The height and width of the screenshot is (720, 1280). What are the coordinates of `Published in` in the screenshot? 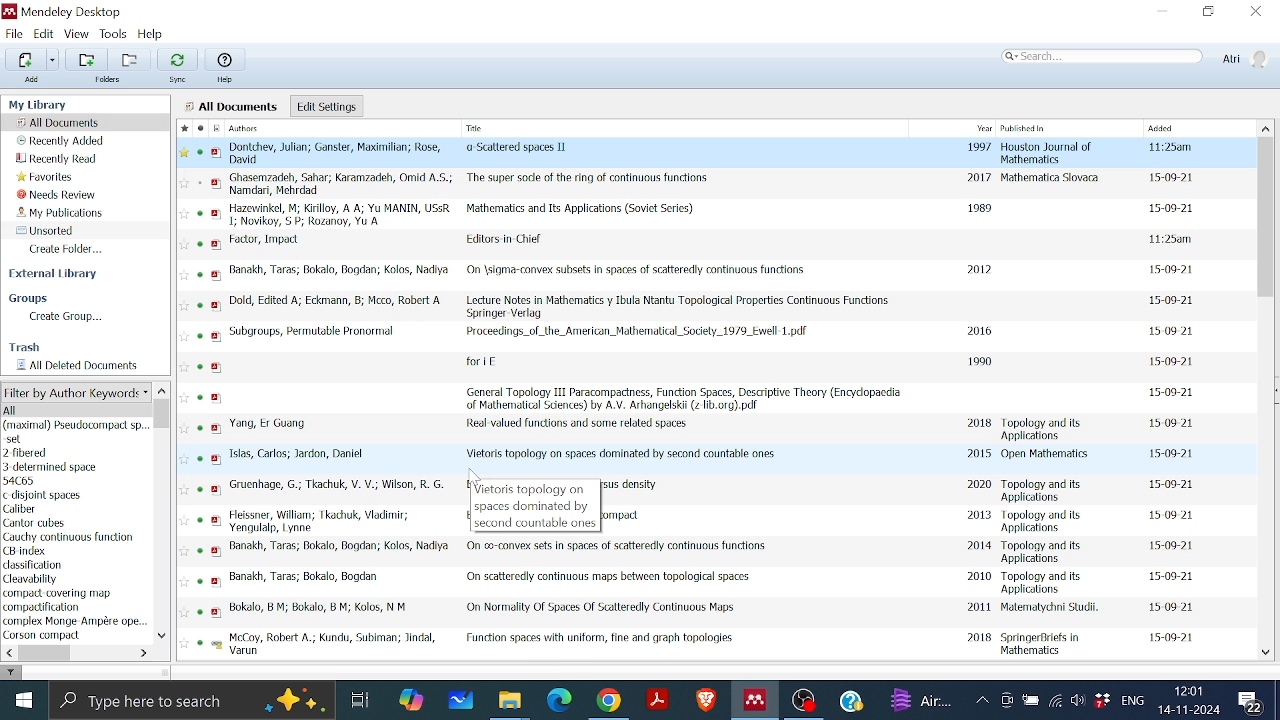 It's located at (1052, 608).